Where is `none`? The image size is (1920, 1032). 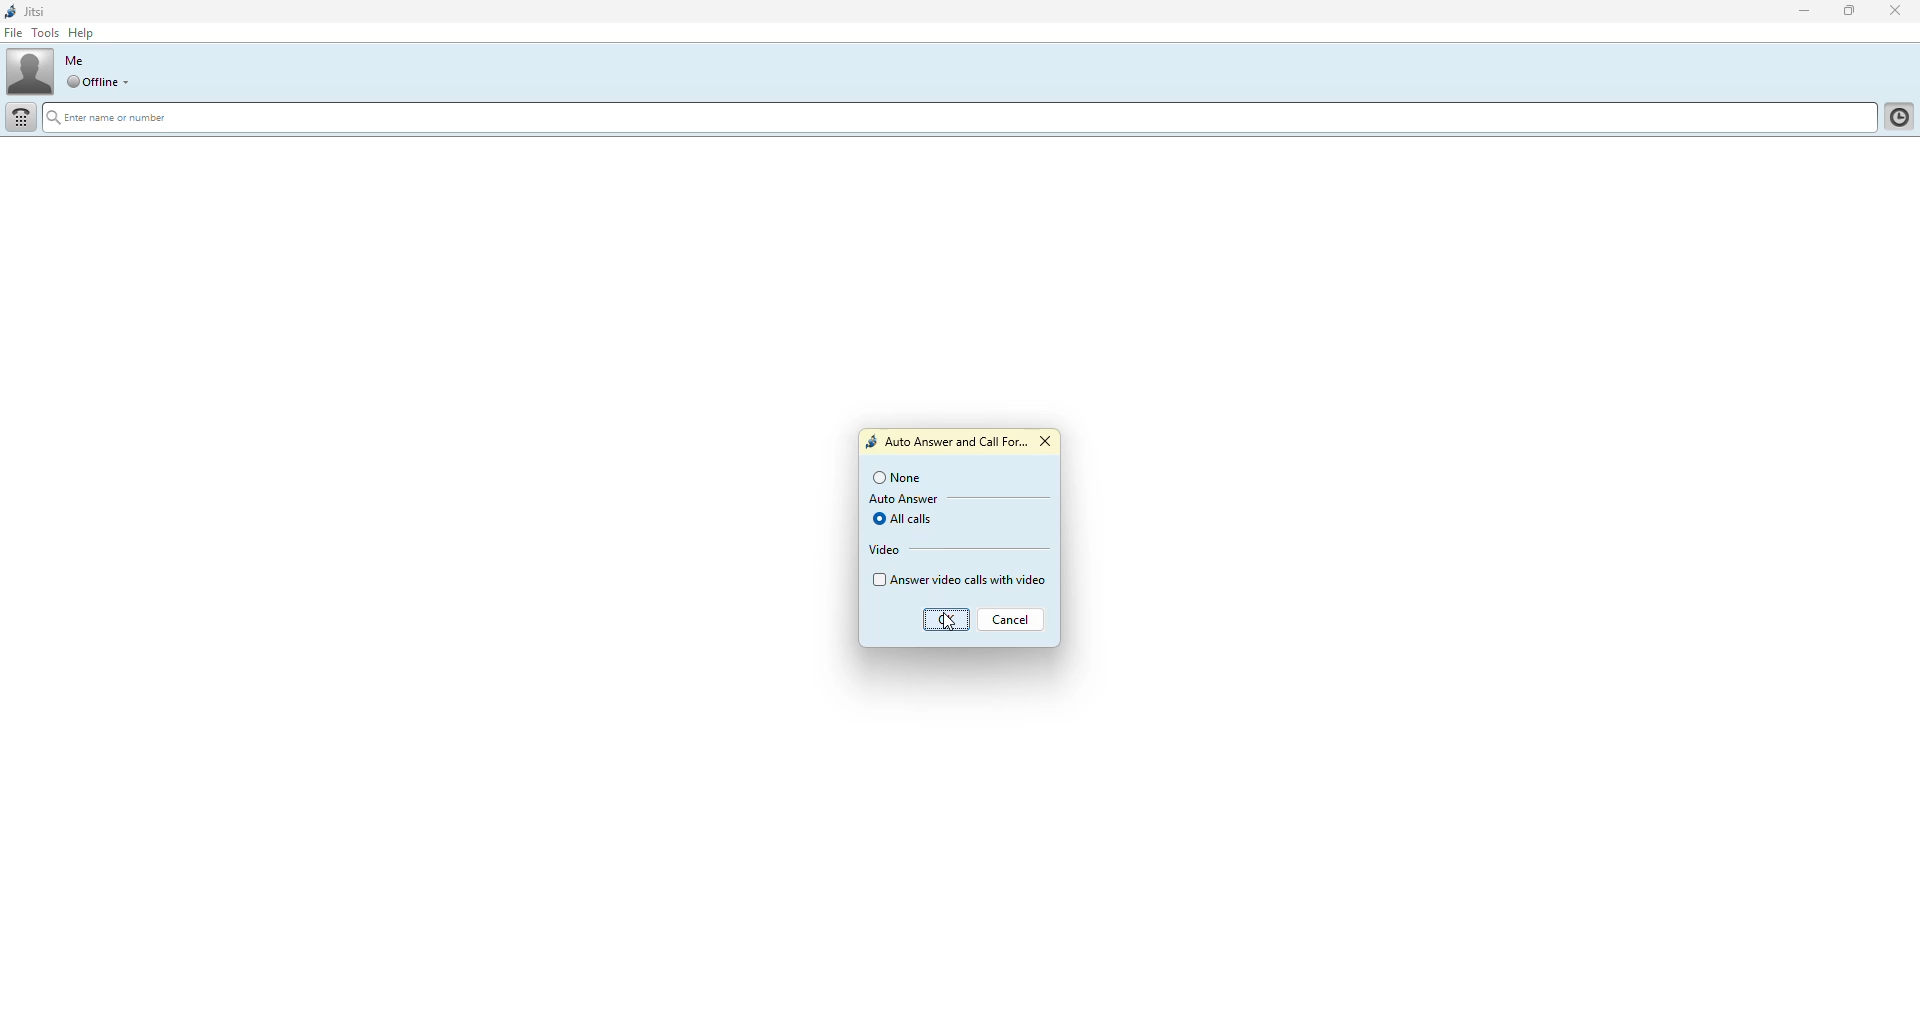 none is located at coordinates (899, 478).